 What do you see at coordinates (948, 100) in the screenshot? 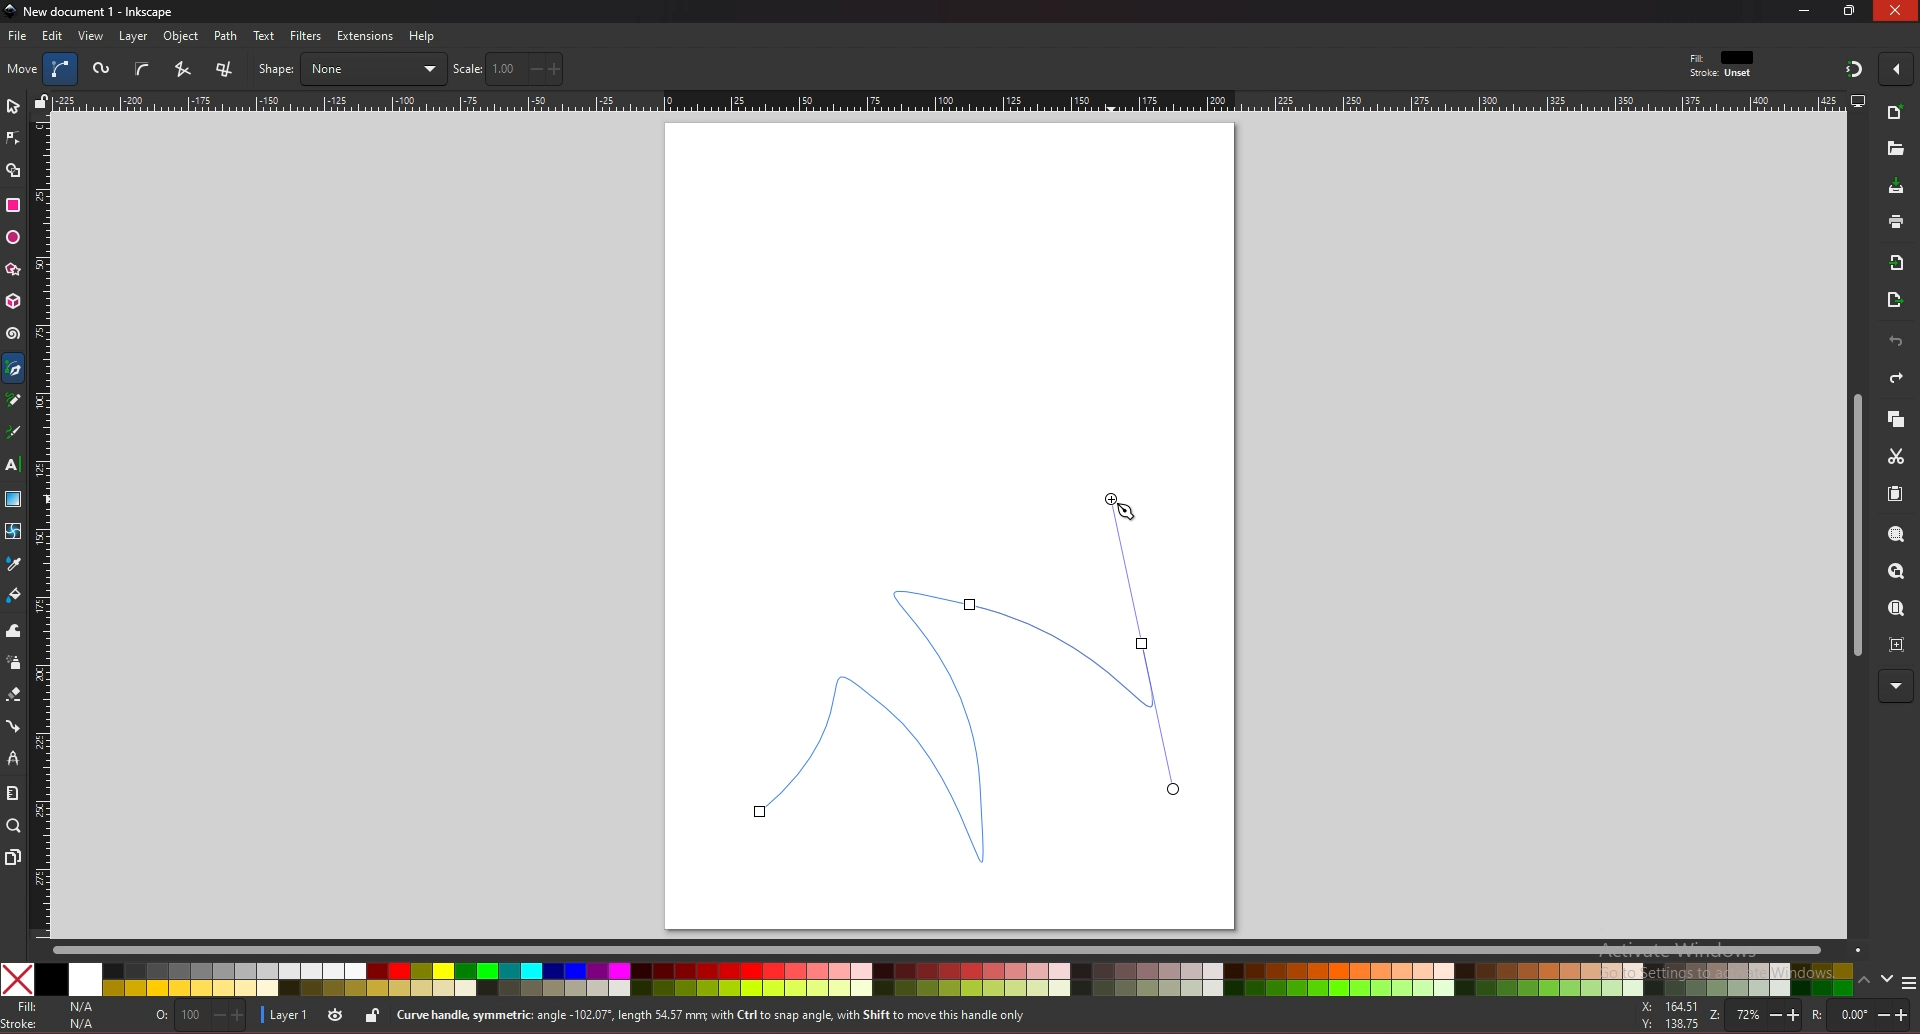
I see `horizontal rule` at bounding box center [948, 100].